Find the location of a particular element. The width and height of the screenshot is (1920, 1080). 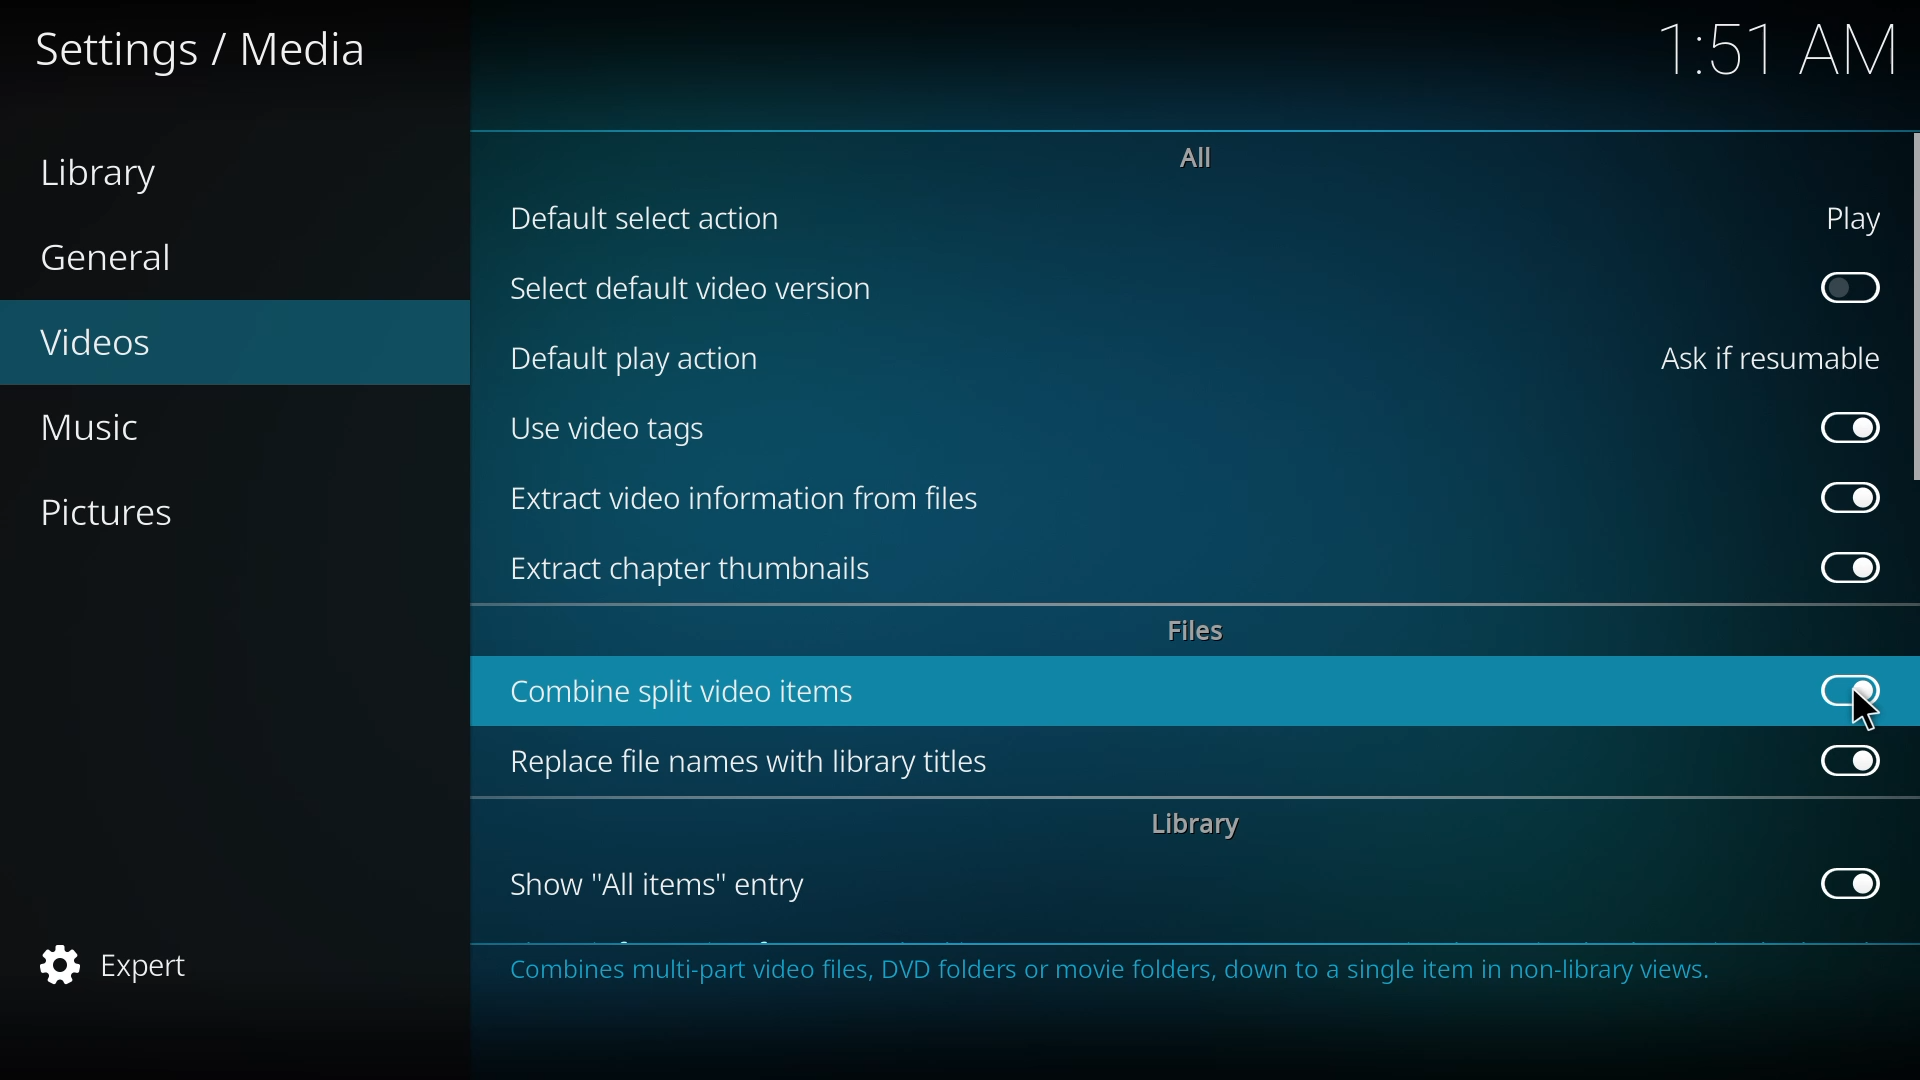

time is located at coordinates (1782, 46).